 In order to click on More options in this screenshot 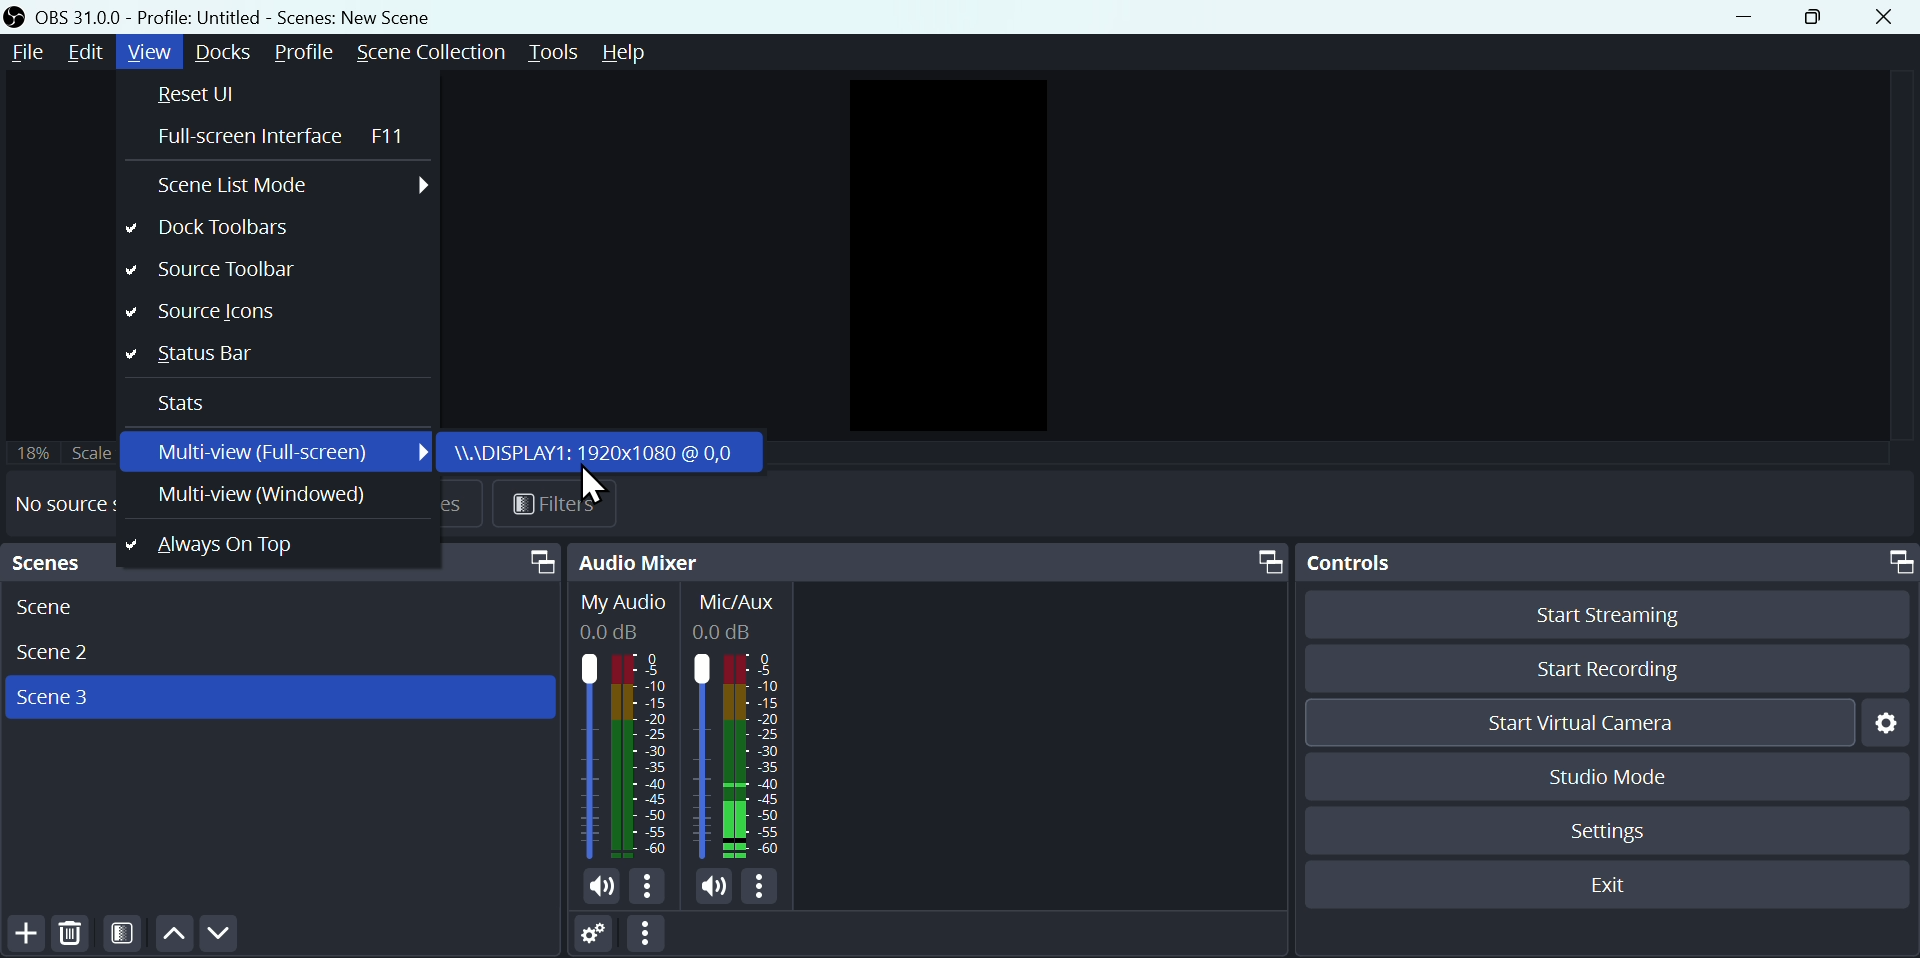, I will do `click(650, 888)`.